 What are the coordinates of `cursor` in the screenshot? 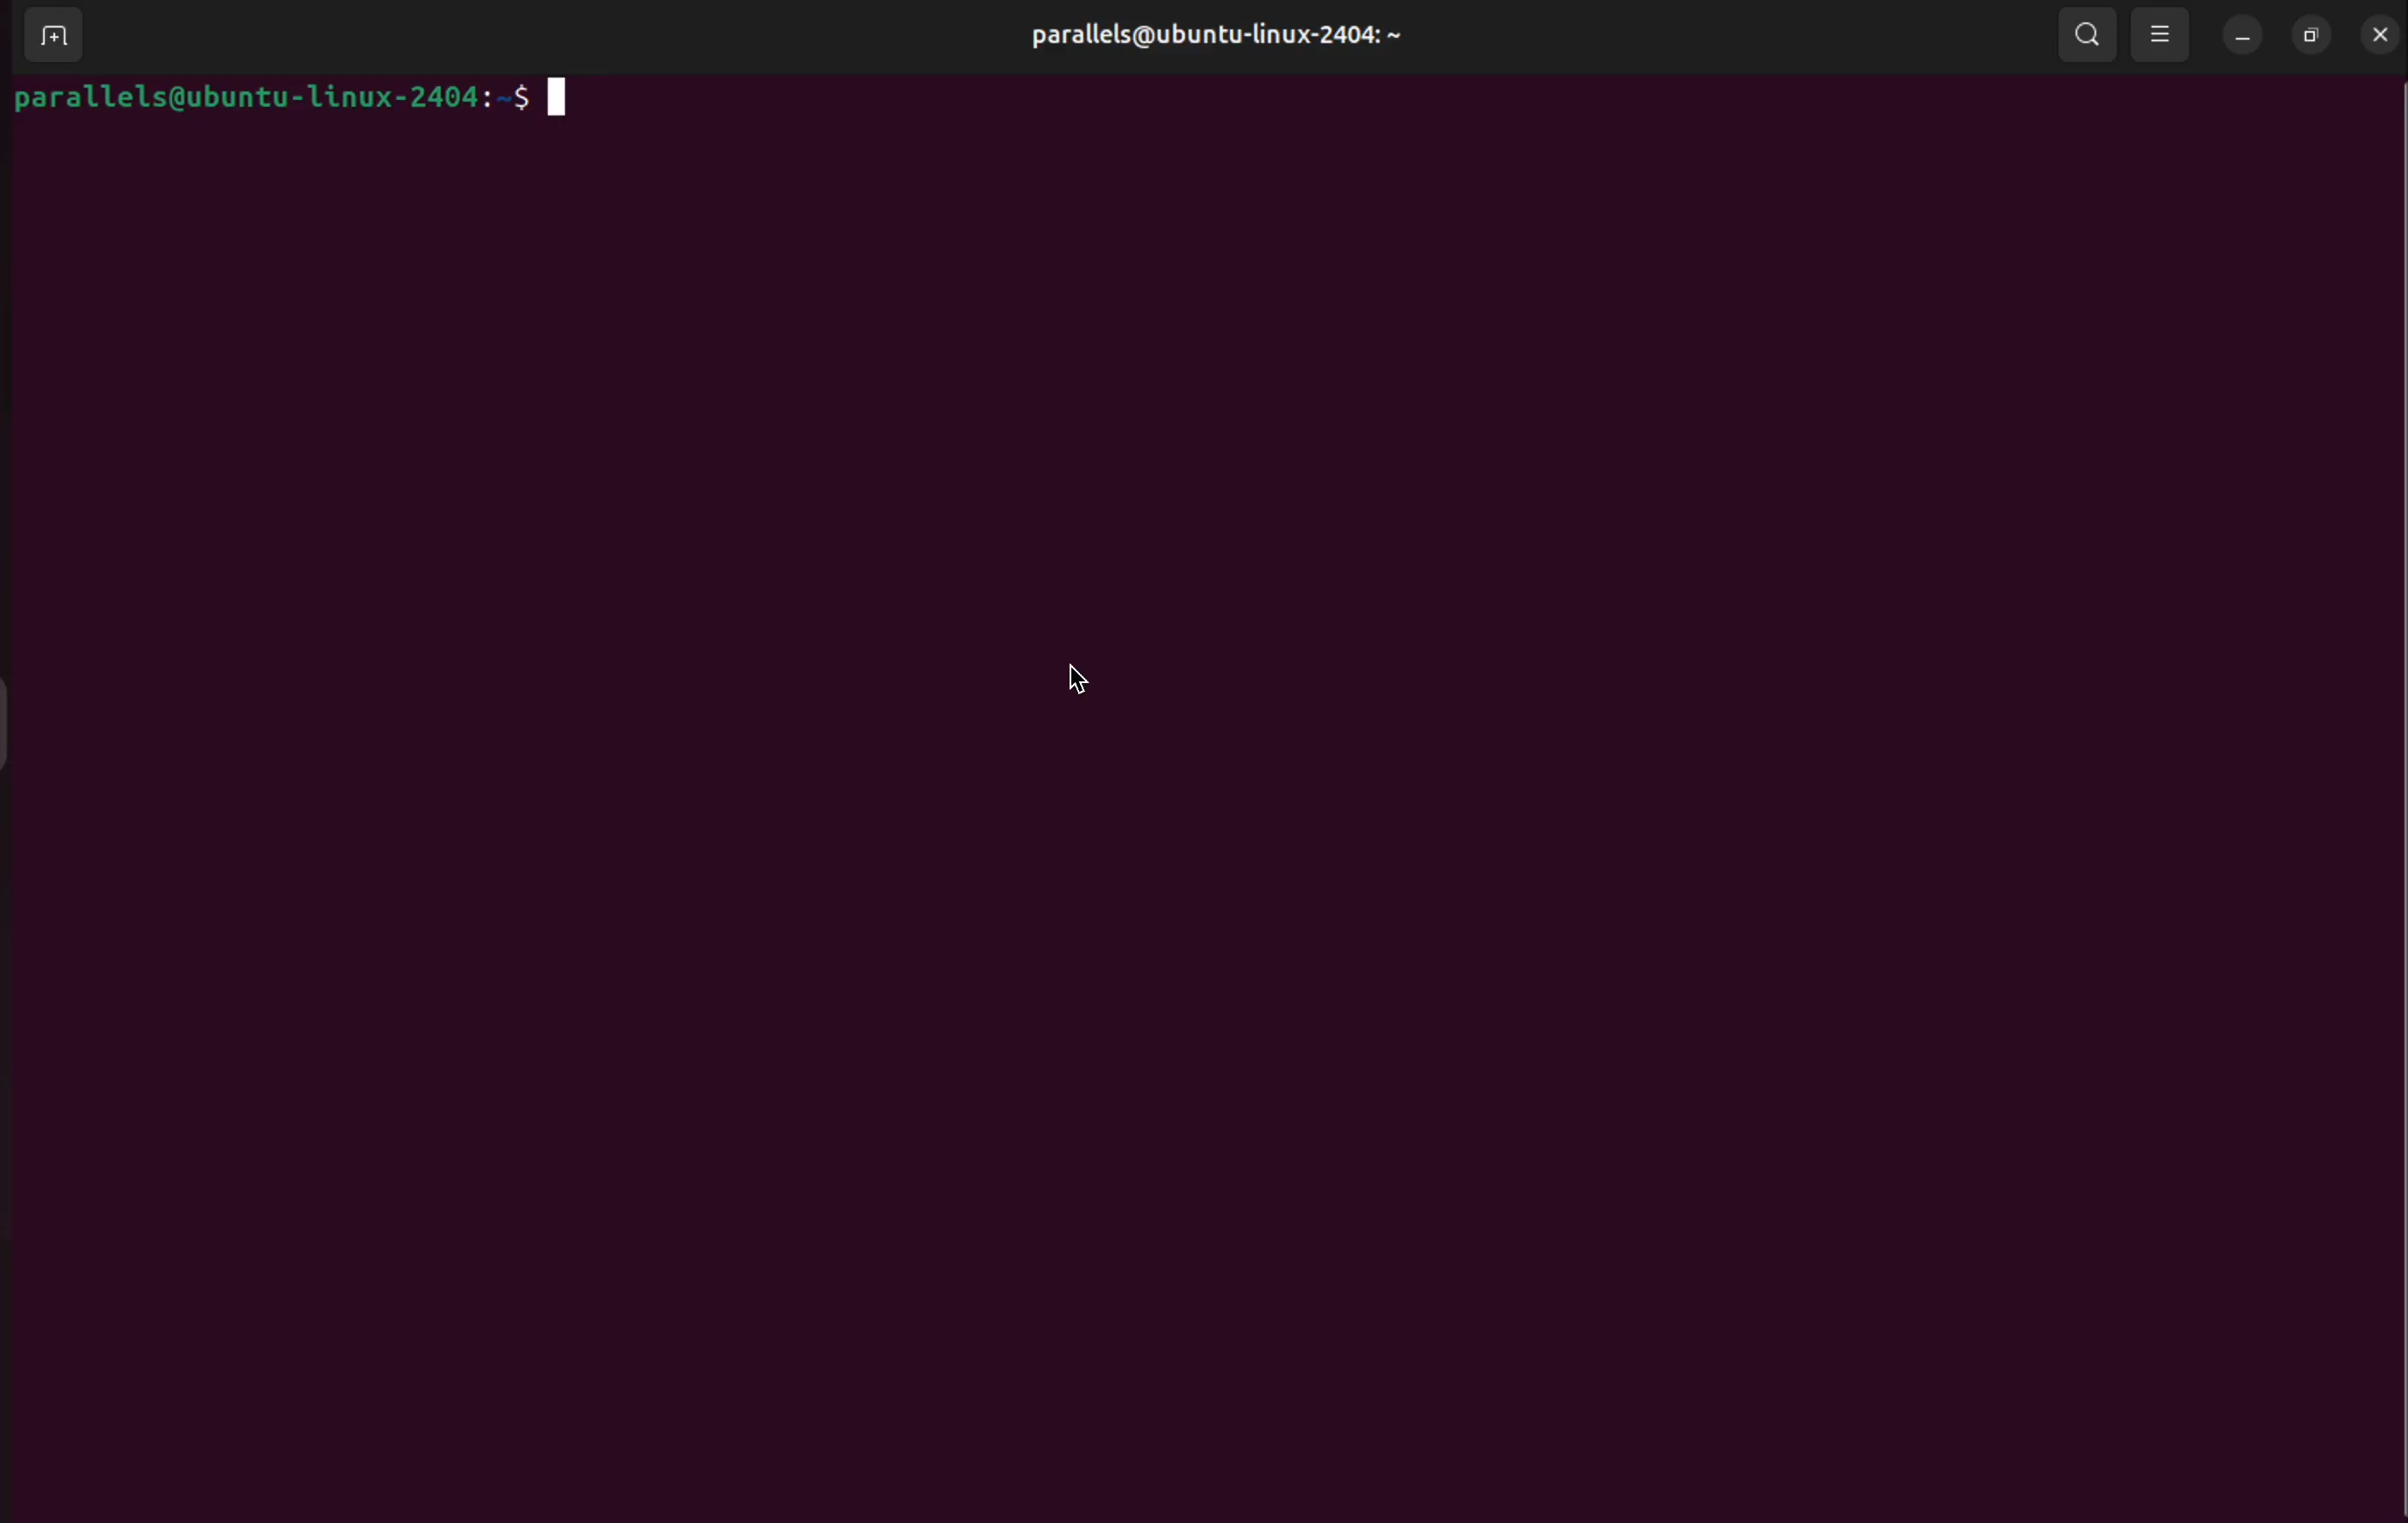 It's located at (1082, 683).